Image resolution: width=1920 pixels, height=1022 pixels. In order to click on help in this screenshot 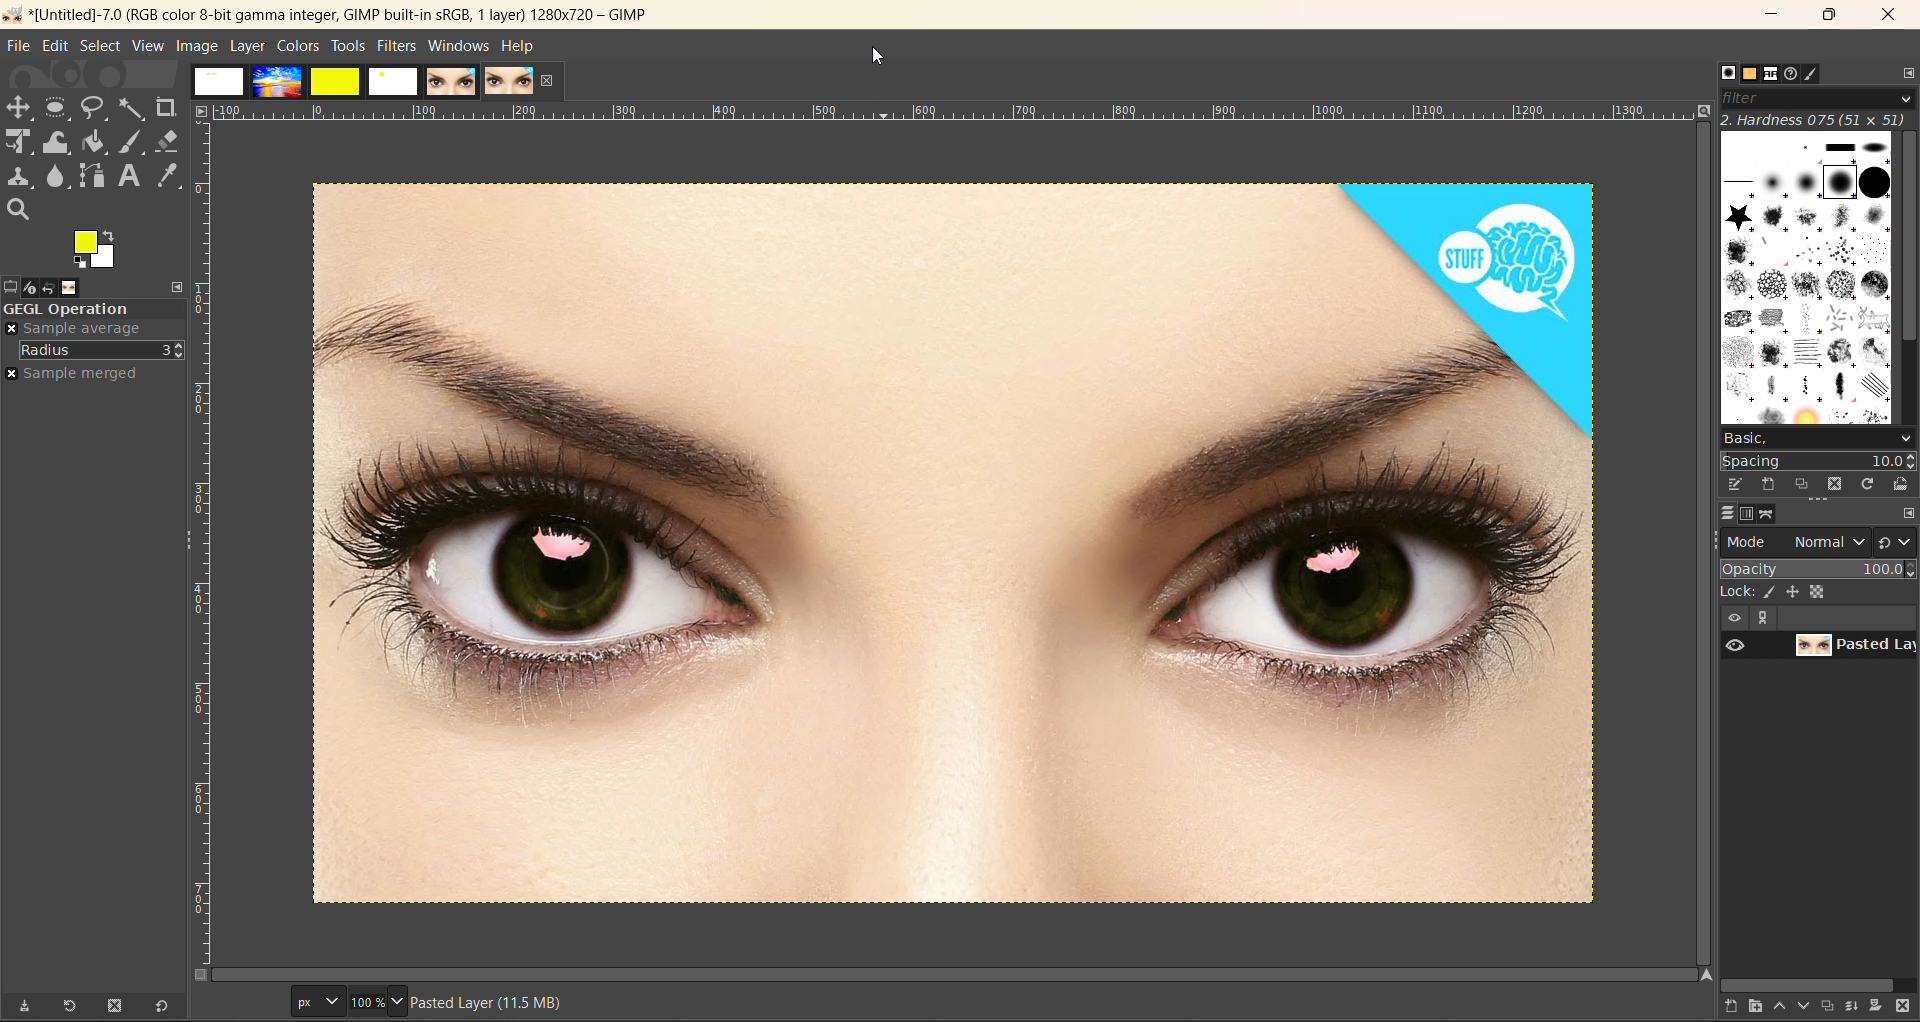, I will do `click(520, 46)`.